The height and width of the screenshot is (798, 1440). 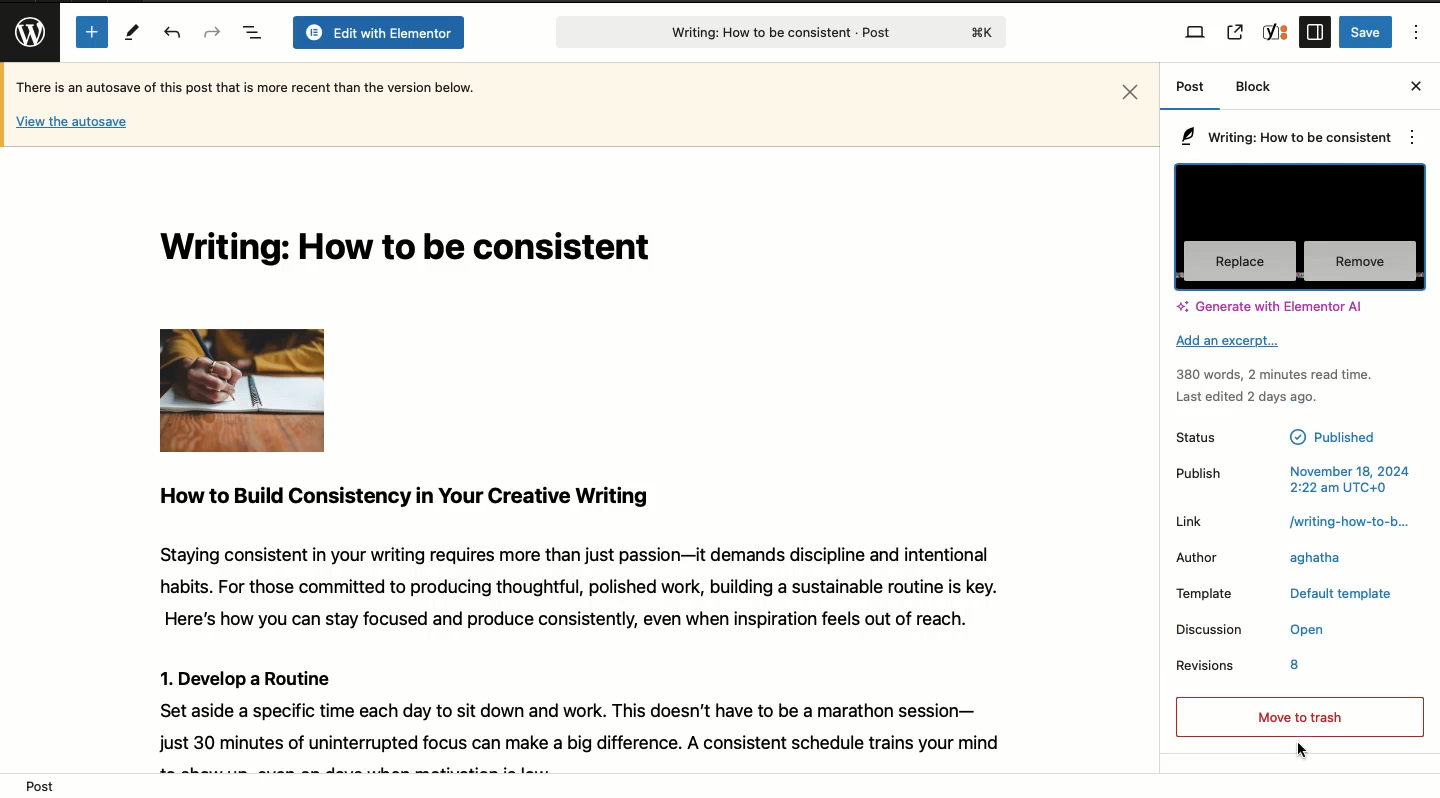 I want to click on Link, so click(x=1191, y=523).